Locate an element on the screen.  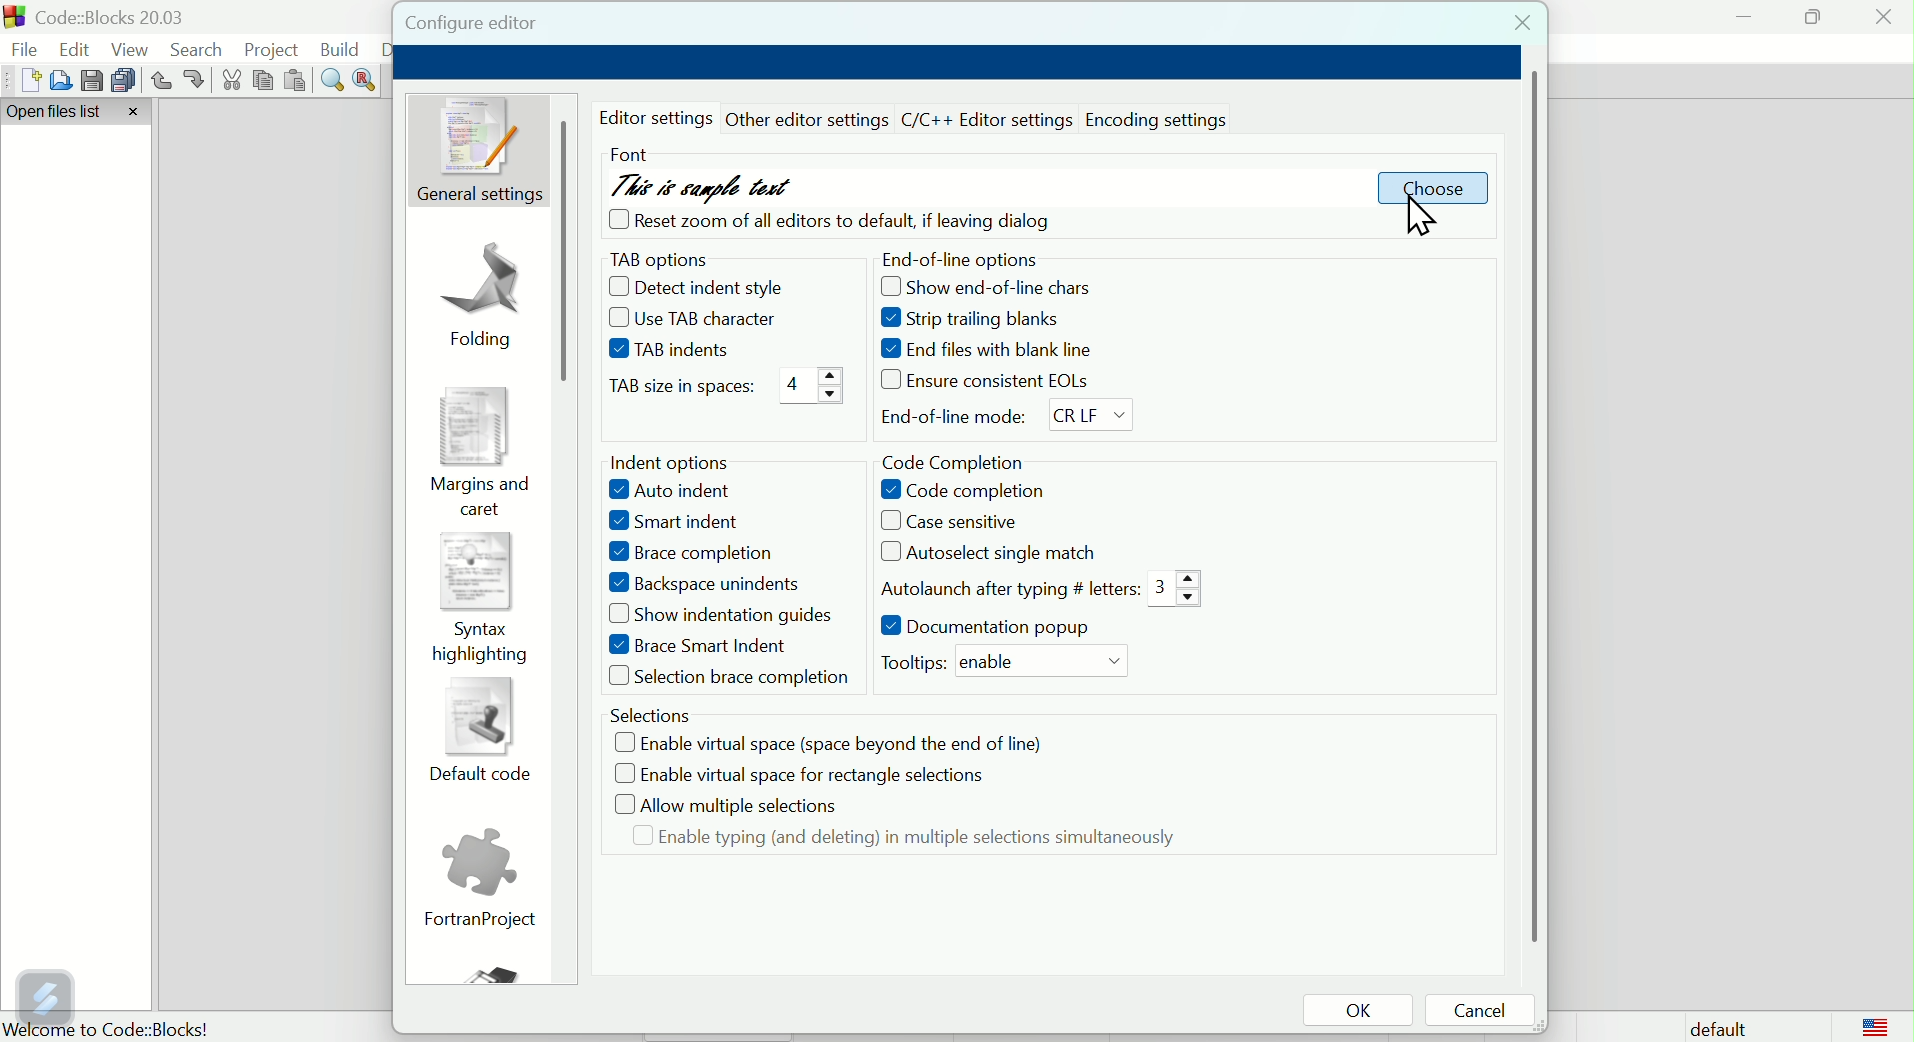
cheque box is located at coordinates (830, 219).